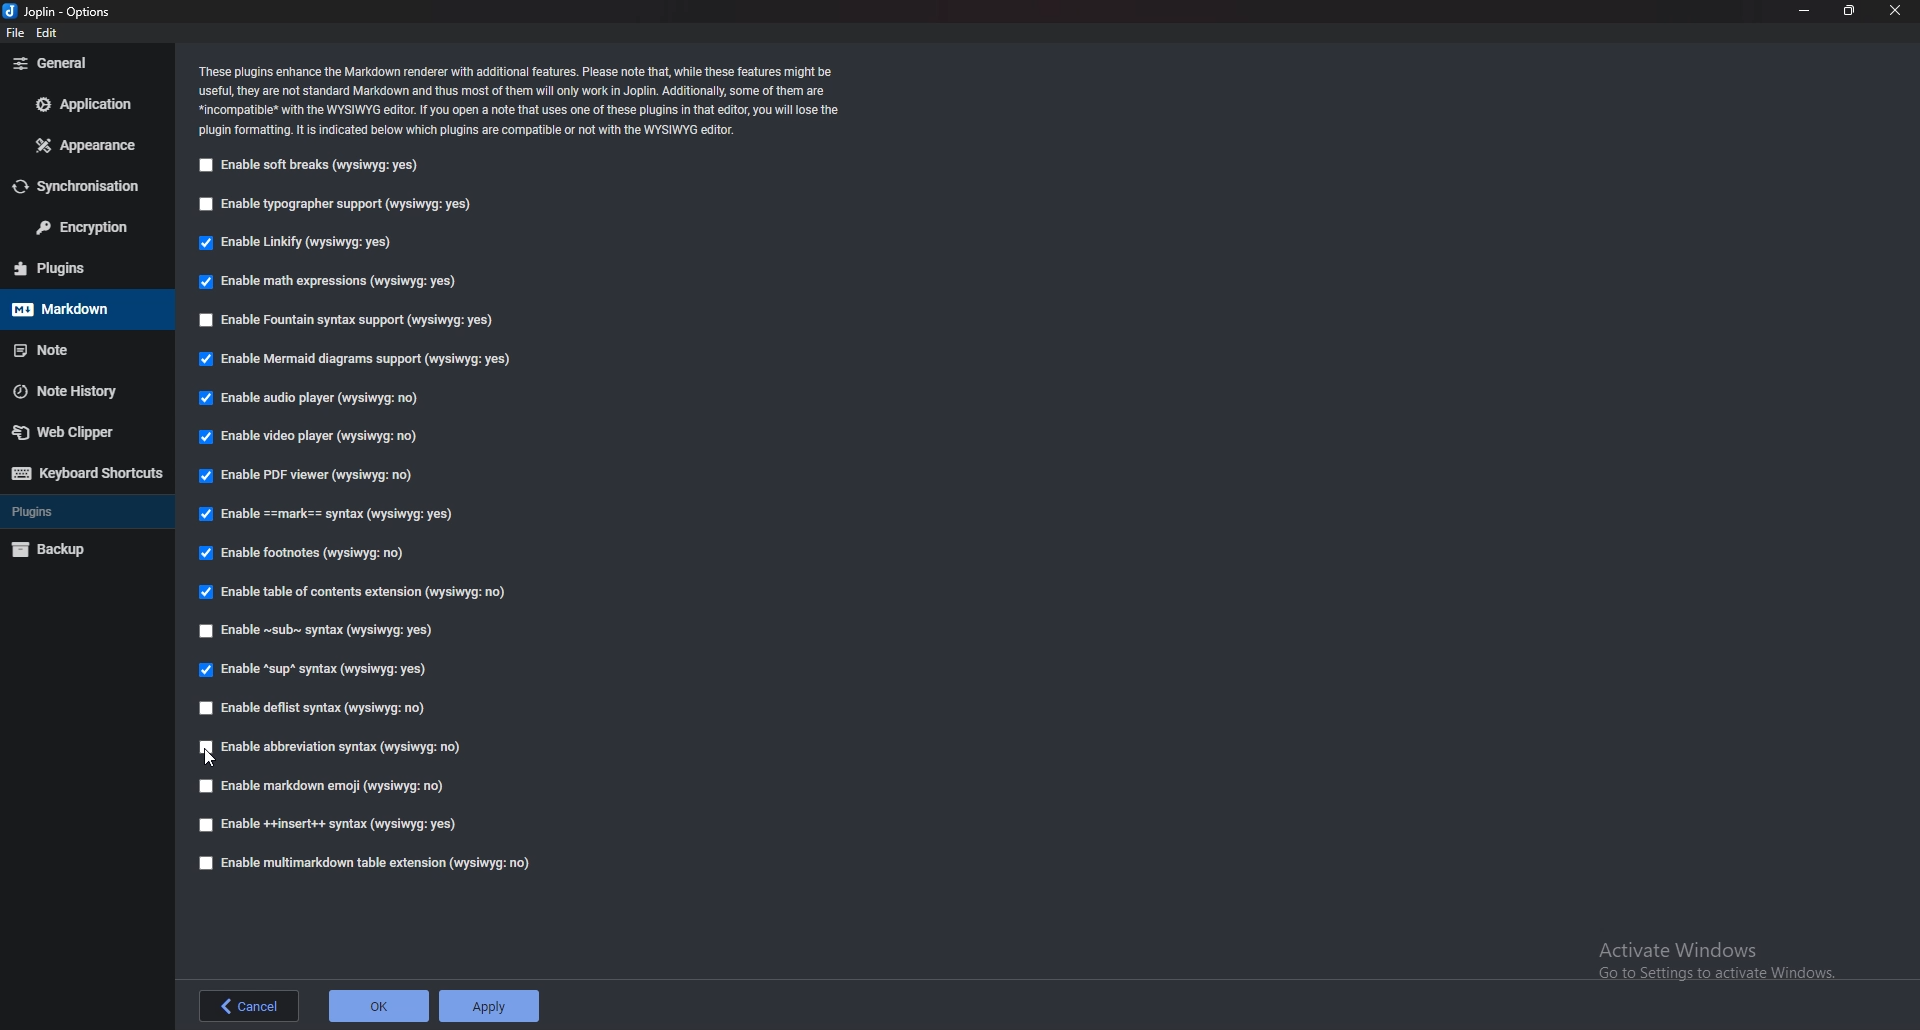  I want to click on resize, so click(1848, 11).